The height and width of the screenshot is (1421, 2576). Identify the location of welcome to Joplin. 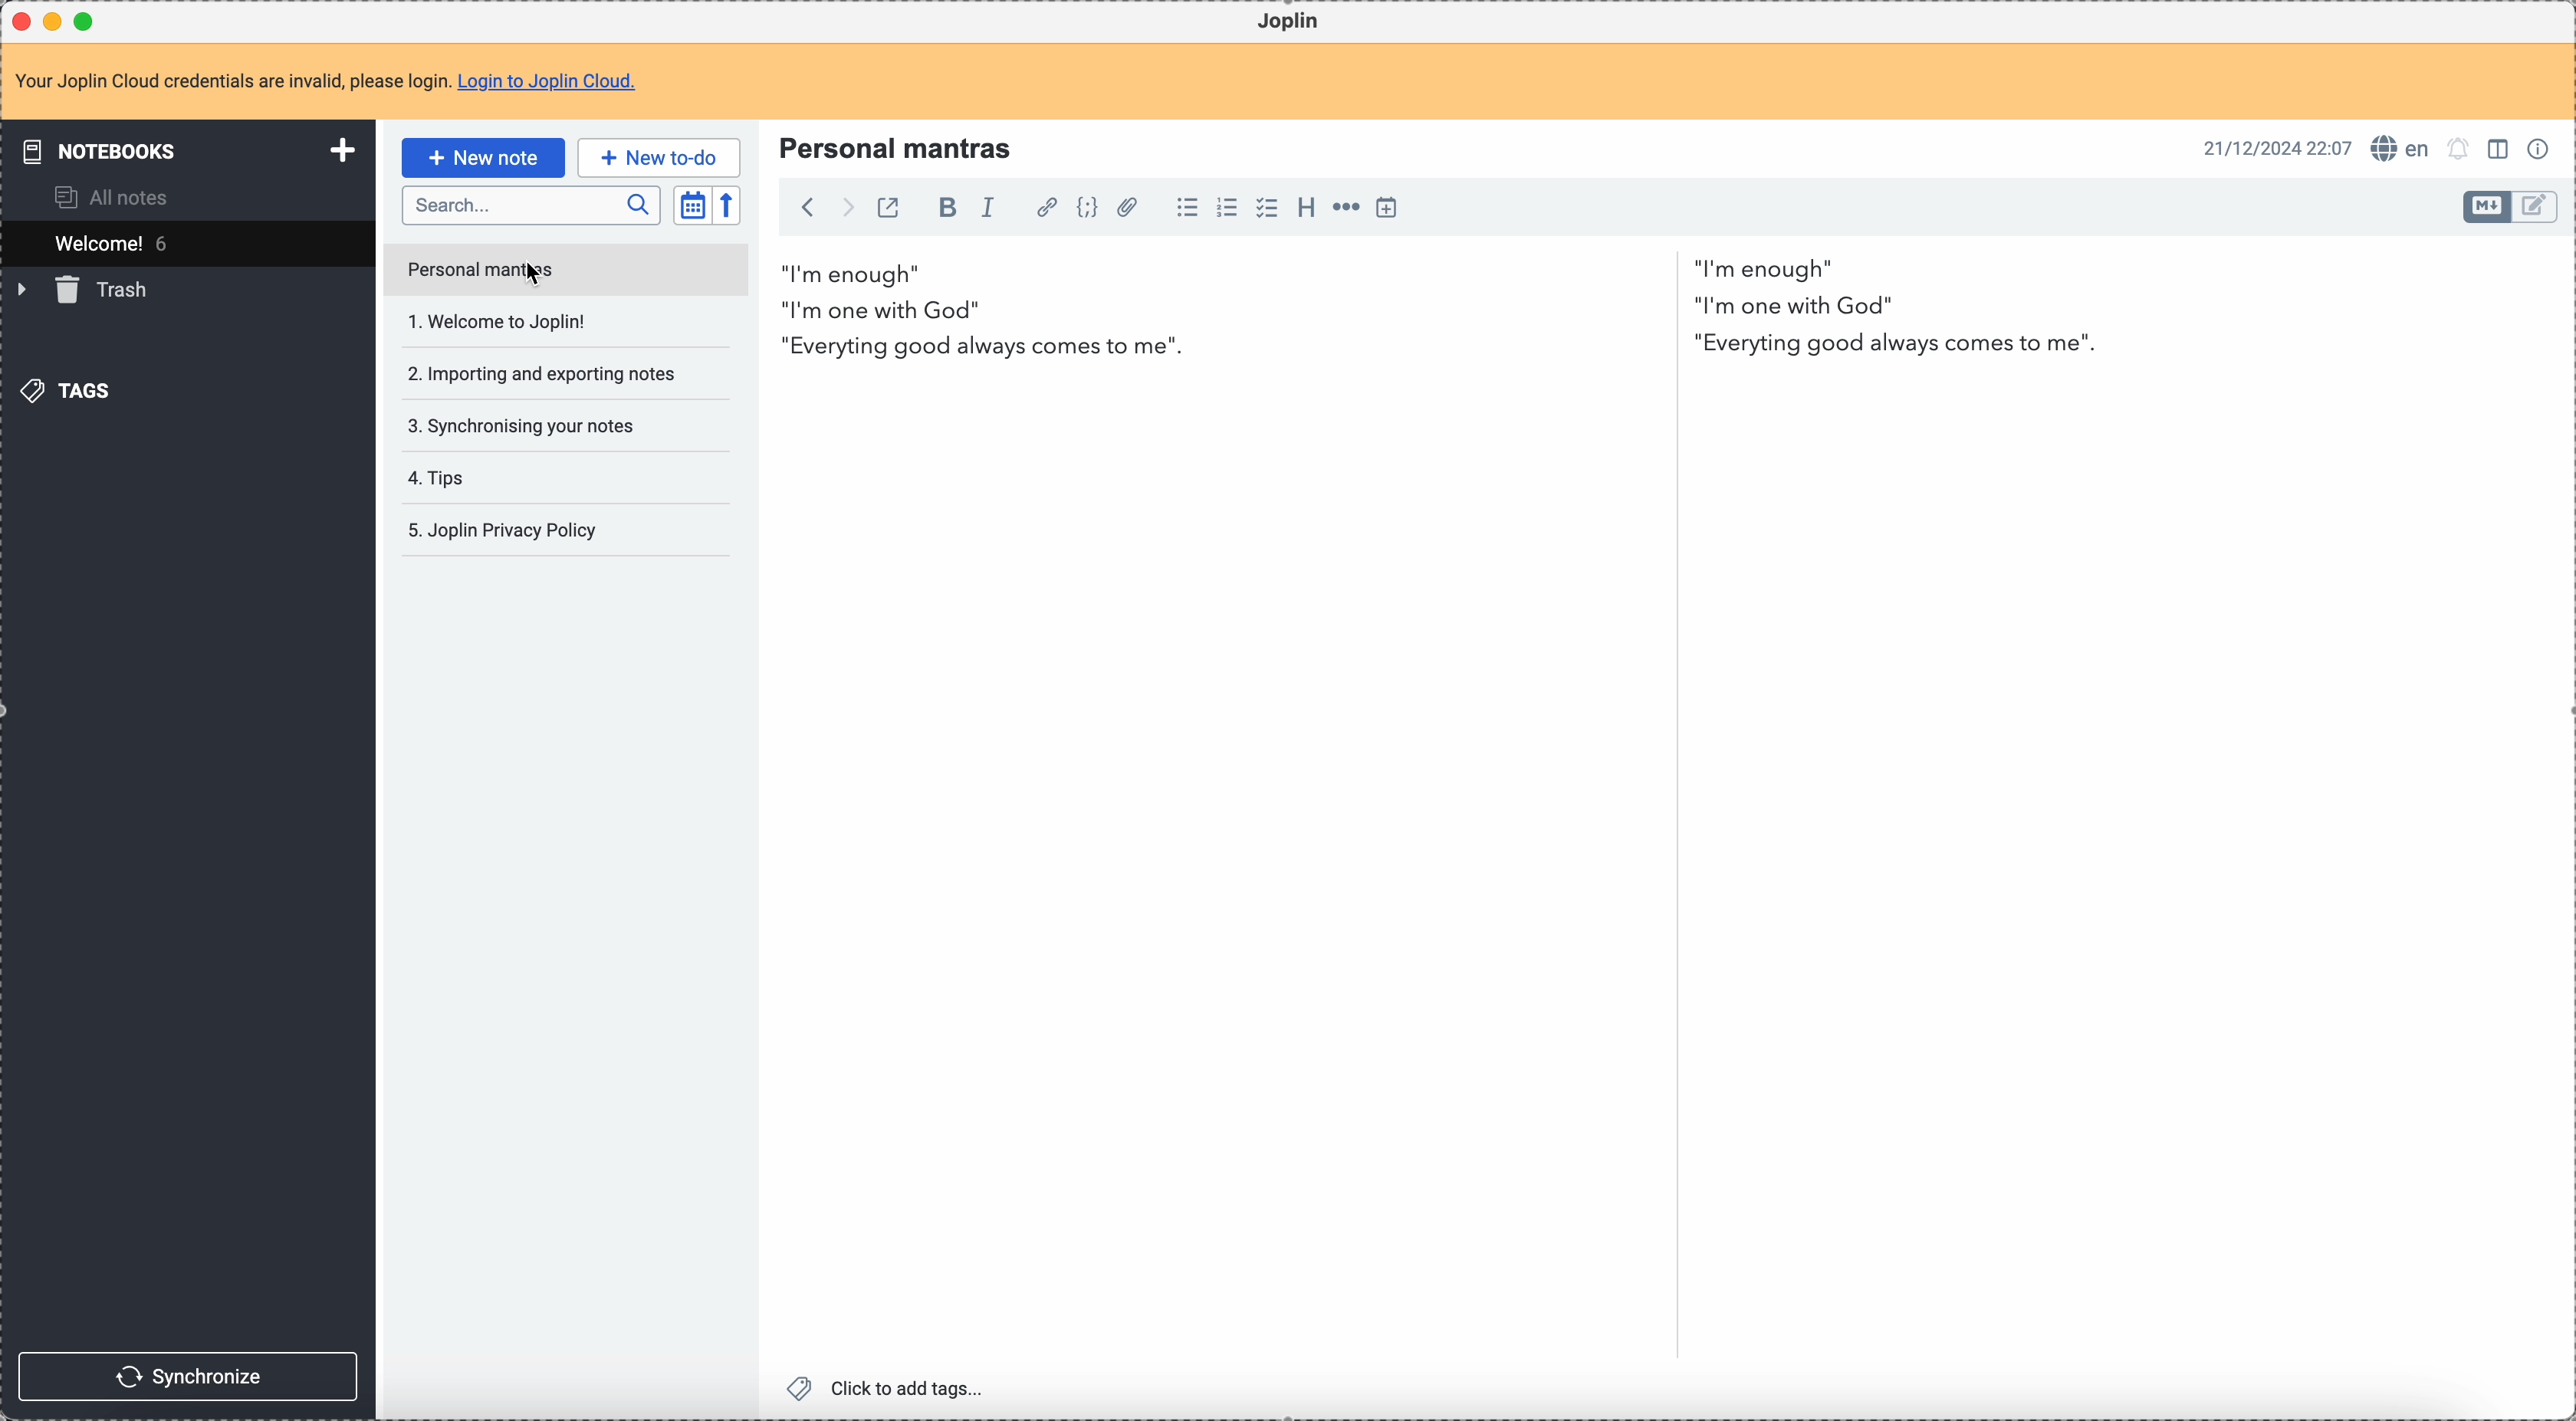
(501, 321).